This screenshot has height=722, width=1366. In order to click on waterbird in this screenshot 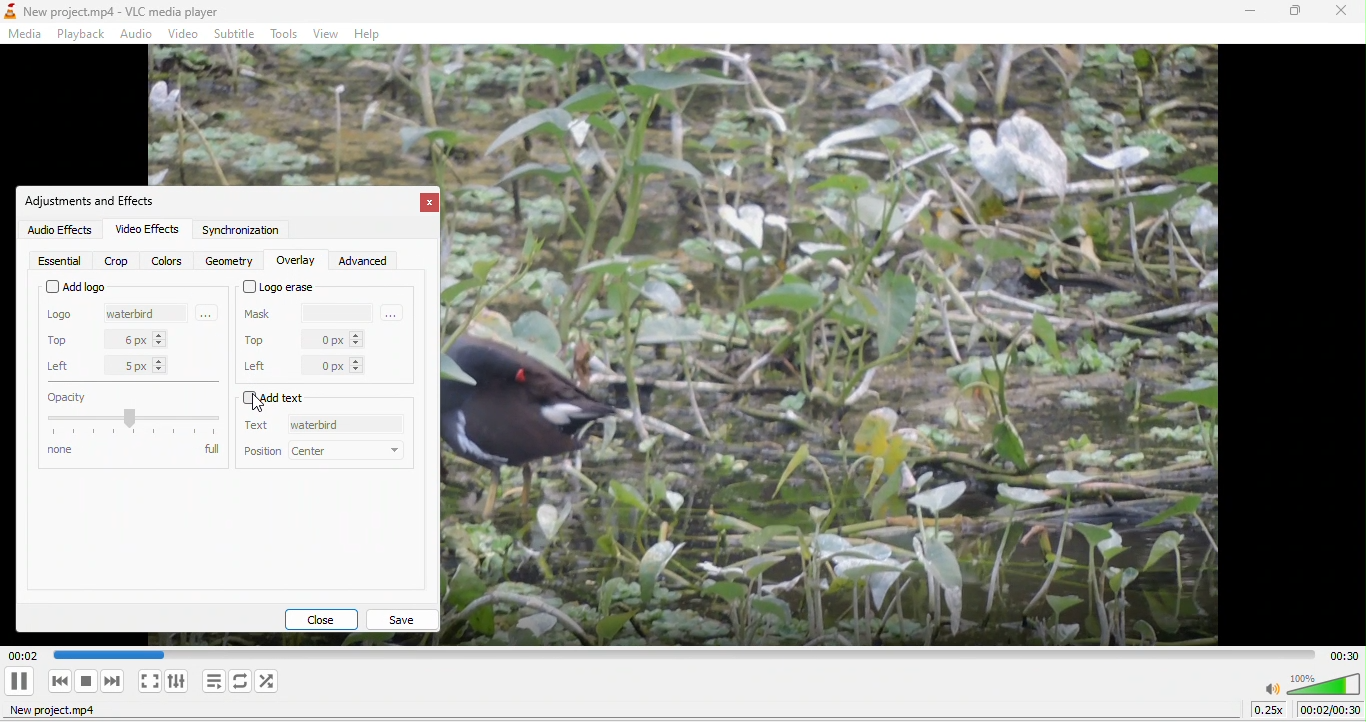, I will do `click(138, 316)`.